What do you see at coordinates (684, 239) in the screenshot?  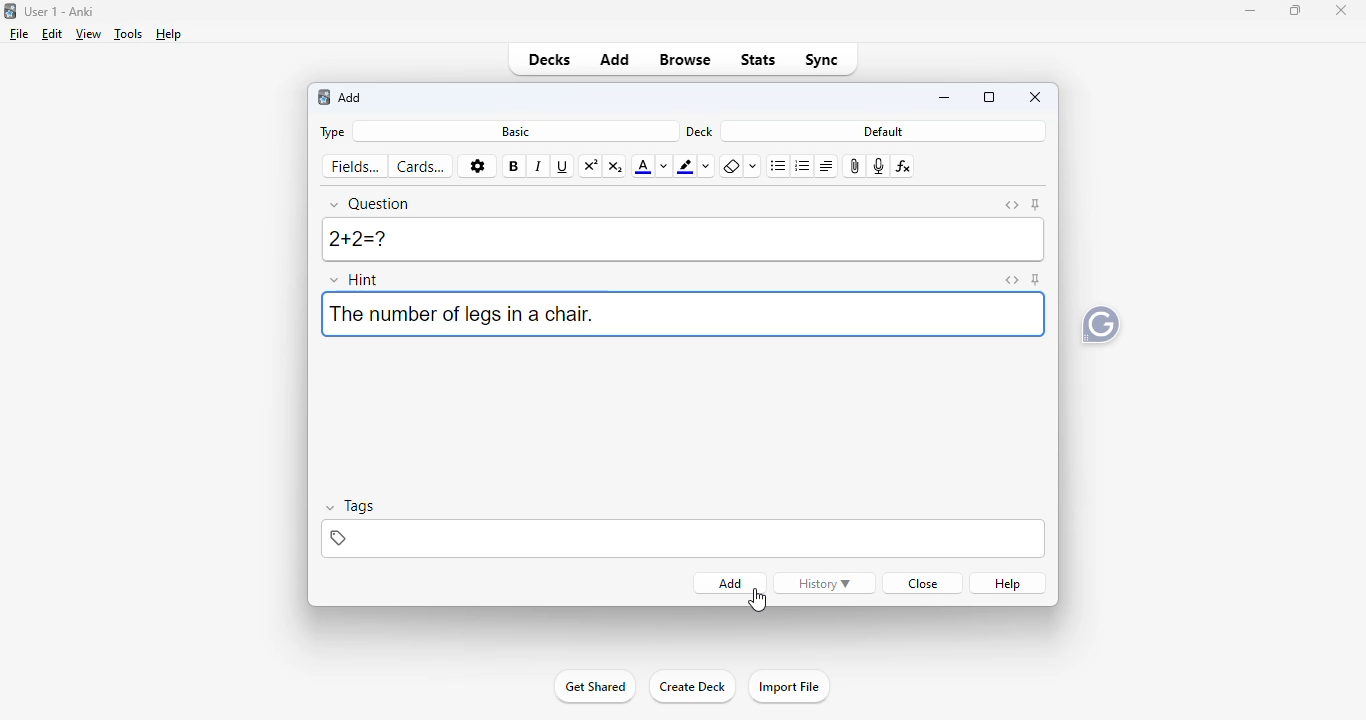 I see `2+2=?` at bounding box center [684, 239].